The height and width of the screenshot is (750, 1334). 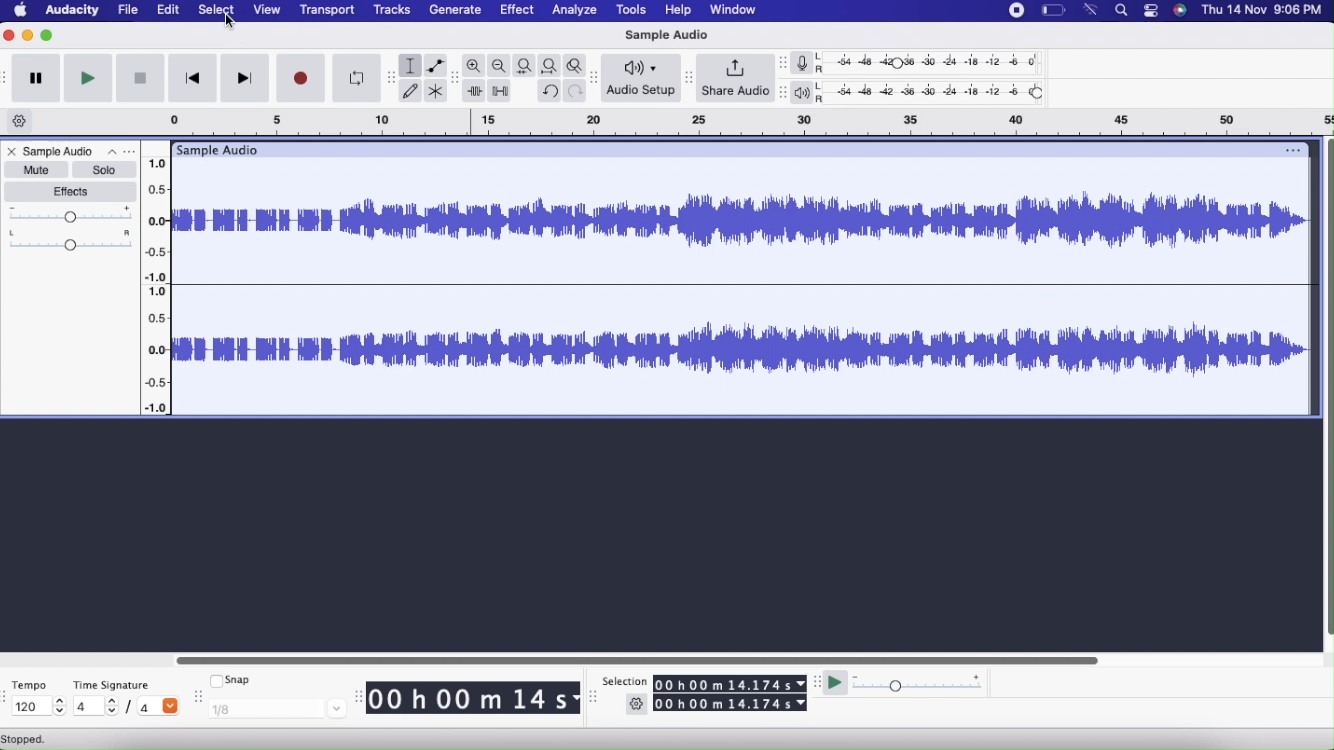 What do you see at coordinates (193, 78) in the screenshot?
I see `Skip to start` at bounding box center [193, 78].